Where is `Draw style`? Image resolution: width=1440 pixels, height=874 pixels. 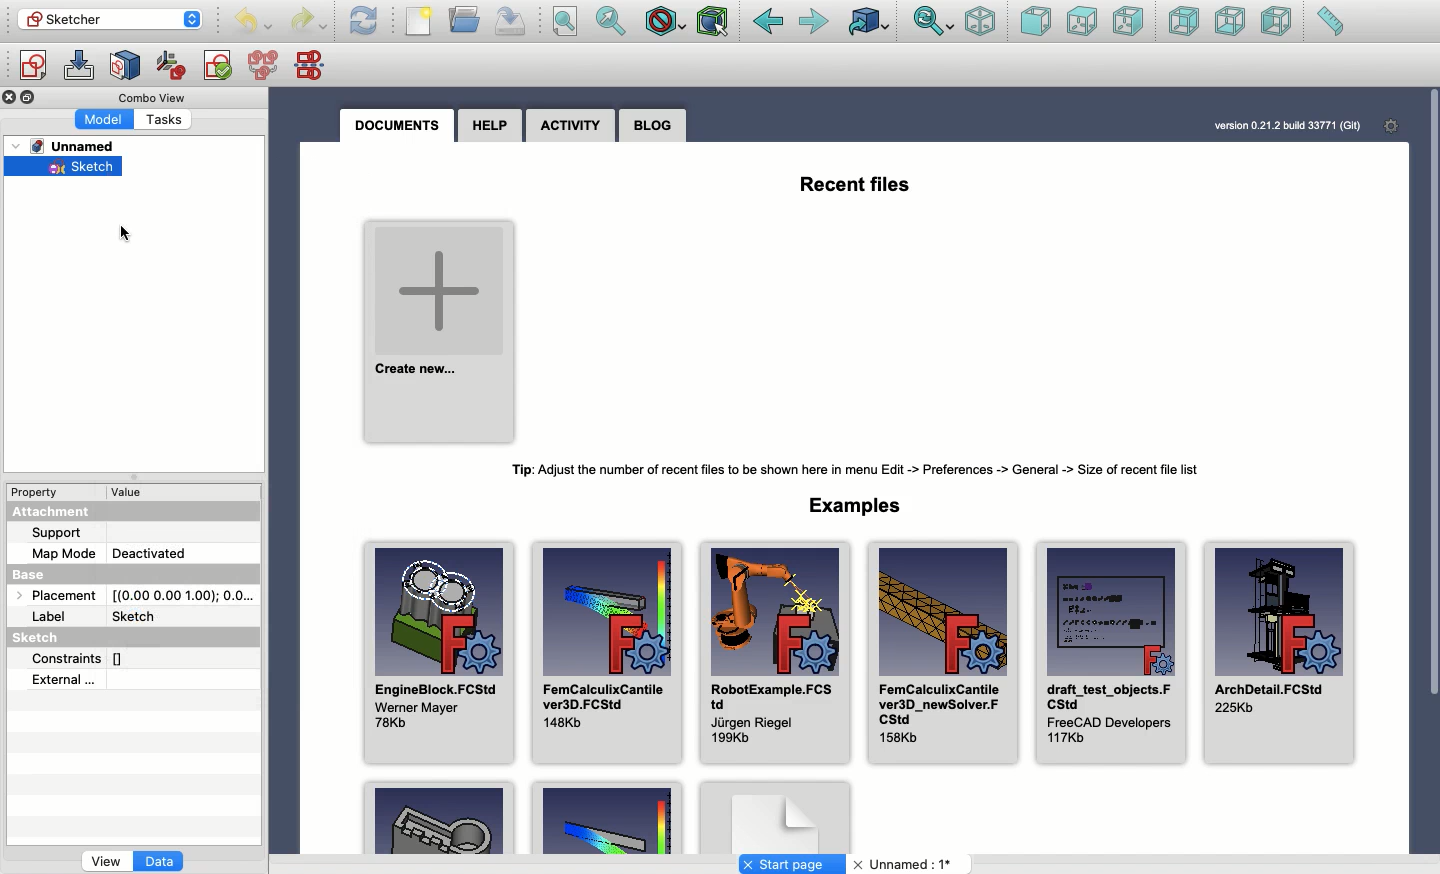 Draw style is located at coordinates (664, 24).